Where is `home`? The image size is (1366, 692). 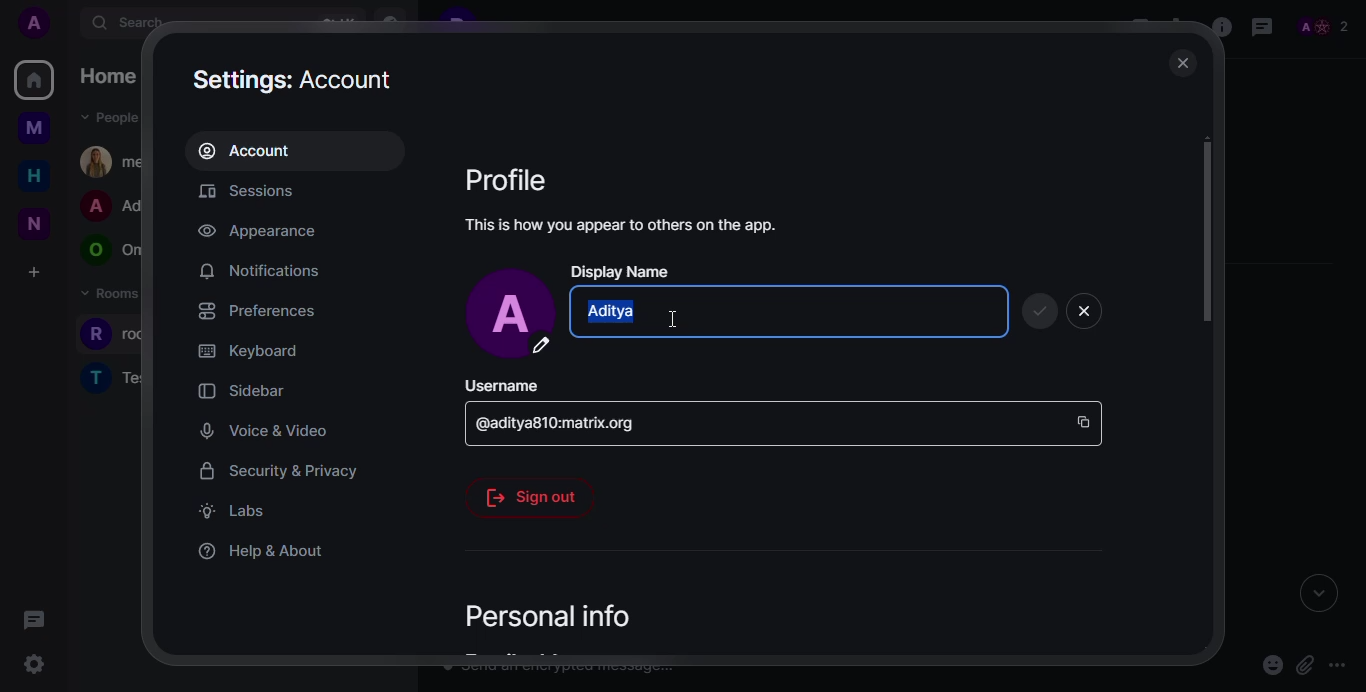 home is located at coordinates (34, 80).